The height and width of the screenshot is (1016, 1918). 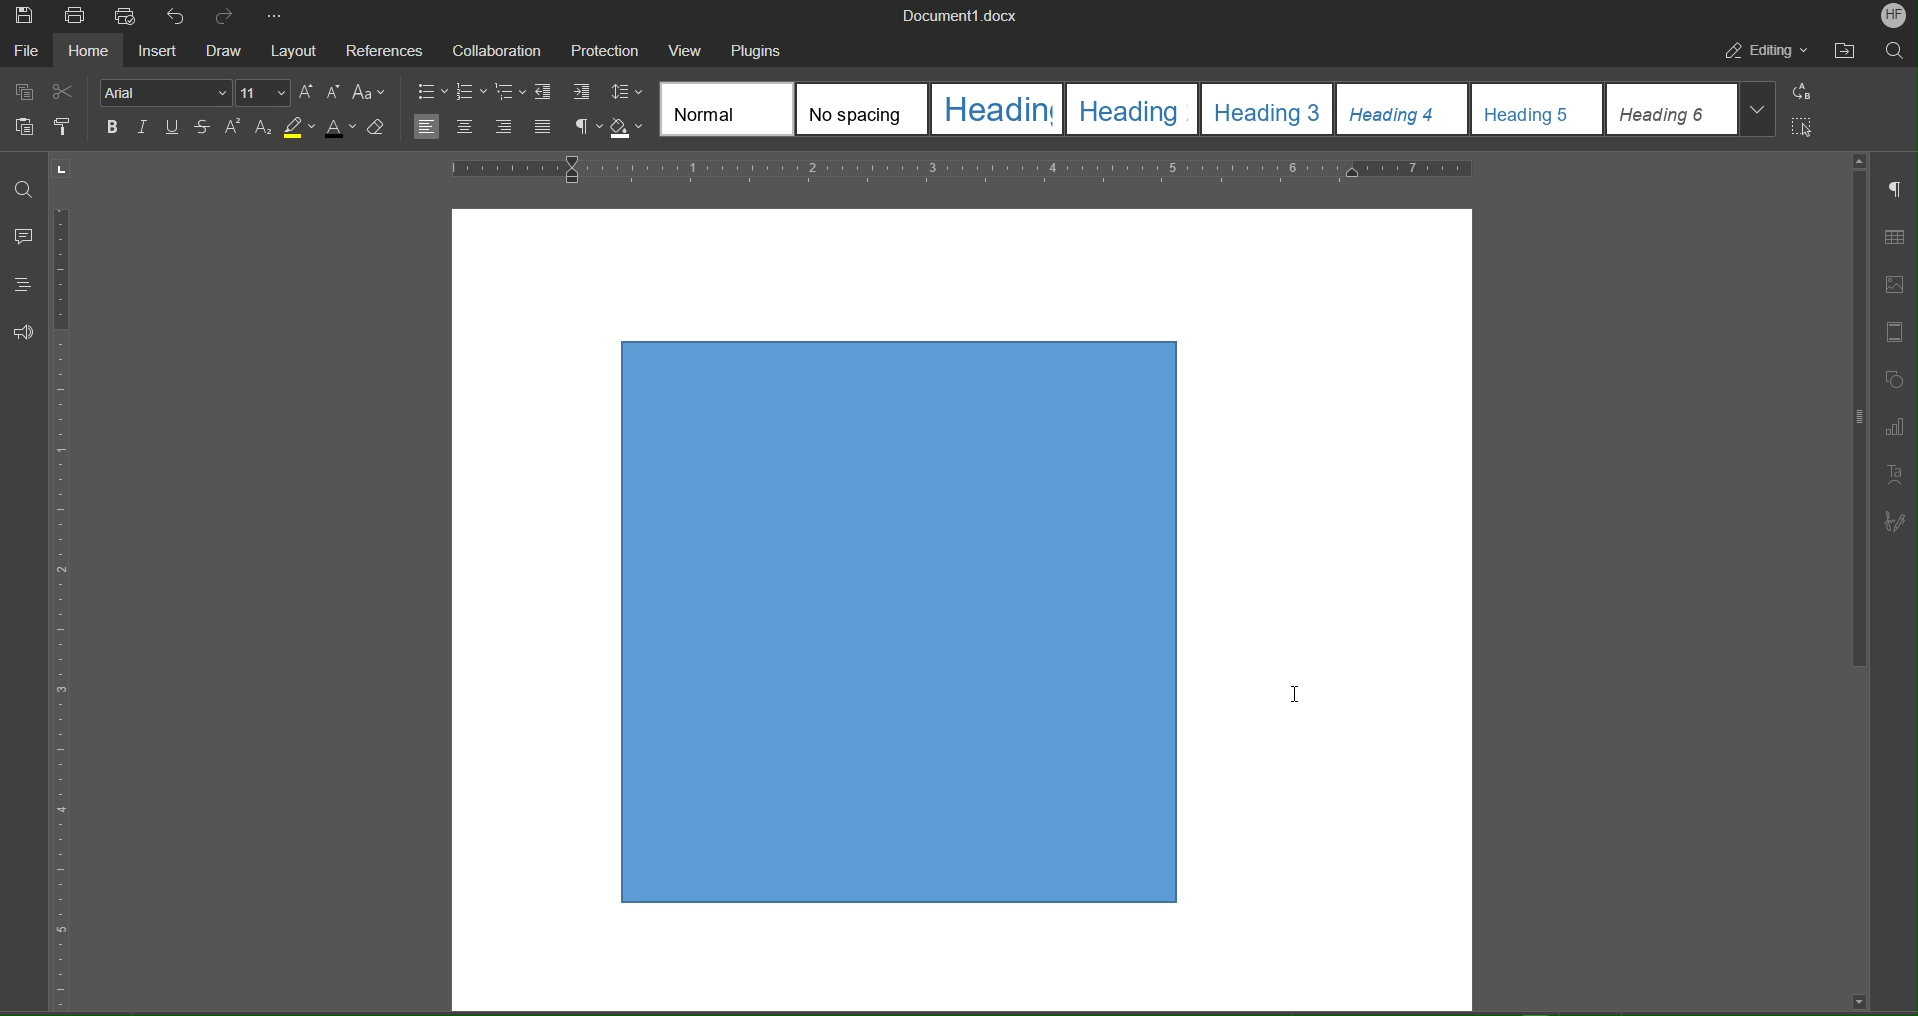 I want to click on Shape Solid Fill, so click(x=884, y=624).